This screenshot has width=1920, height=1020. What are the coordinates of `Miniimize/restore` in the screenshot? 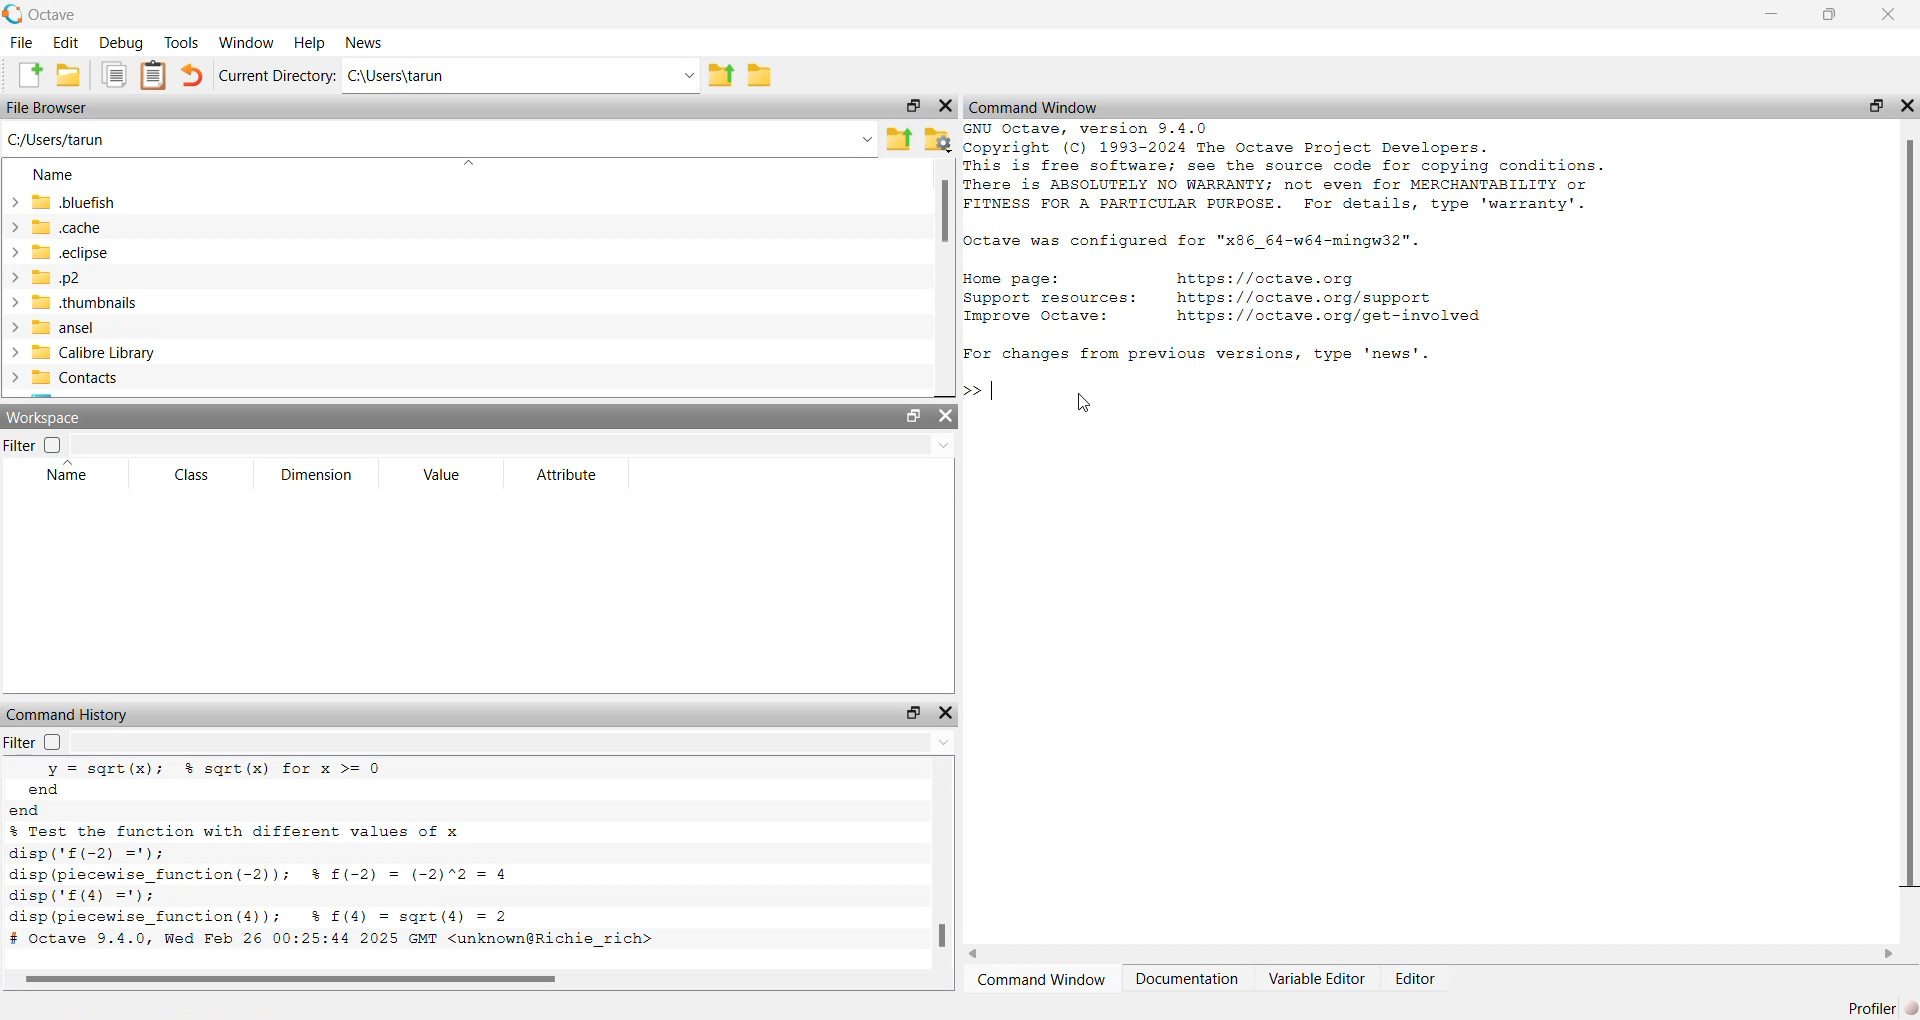 It's located at (908, 106).